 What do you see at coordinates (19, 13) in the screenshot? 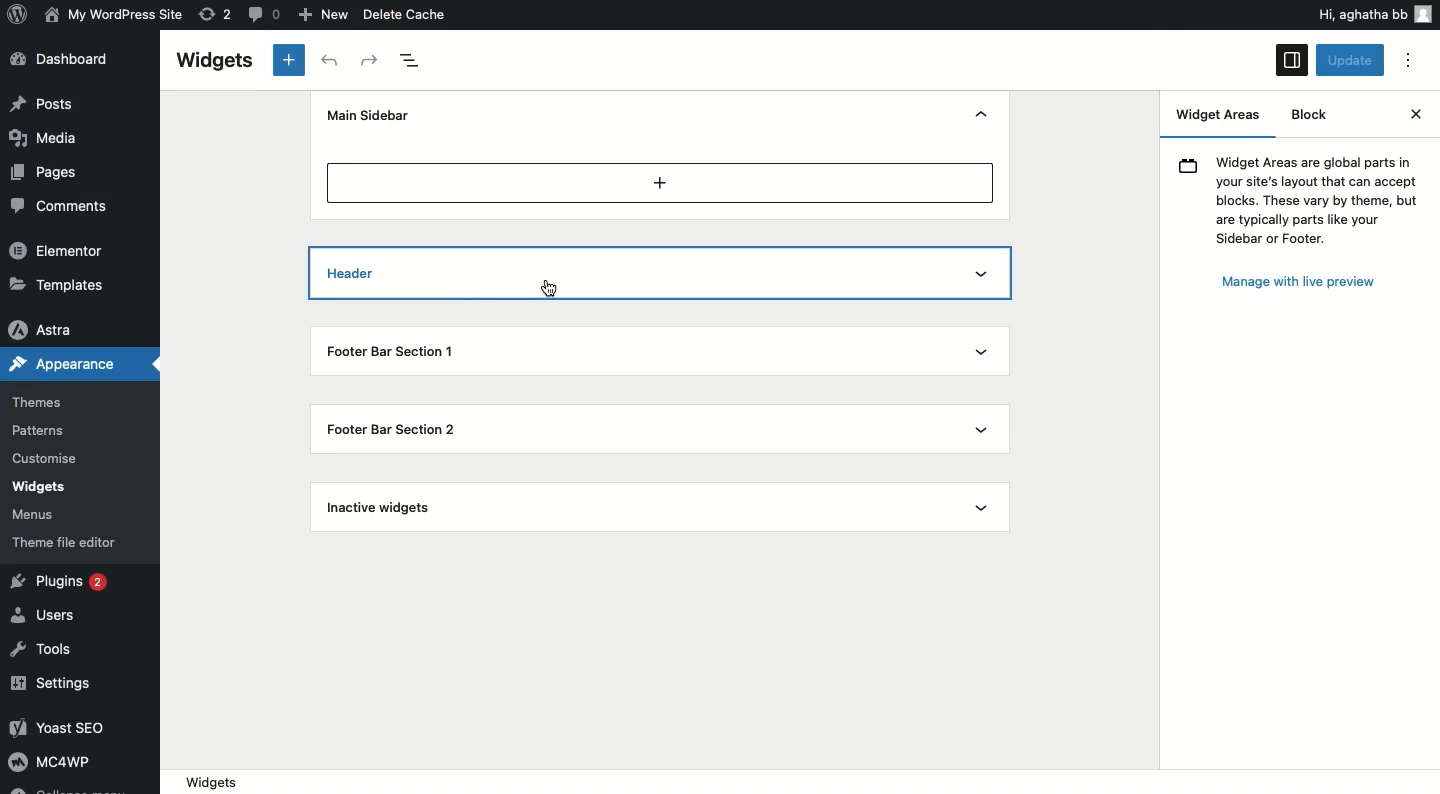
I see `Logo` at bounding box center [19, 13].